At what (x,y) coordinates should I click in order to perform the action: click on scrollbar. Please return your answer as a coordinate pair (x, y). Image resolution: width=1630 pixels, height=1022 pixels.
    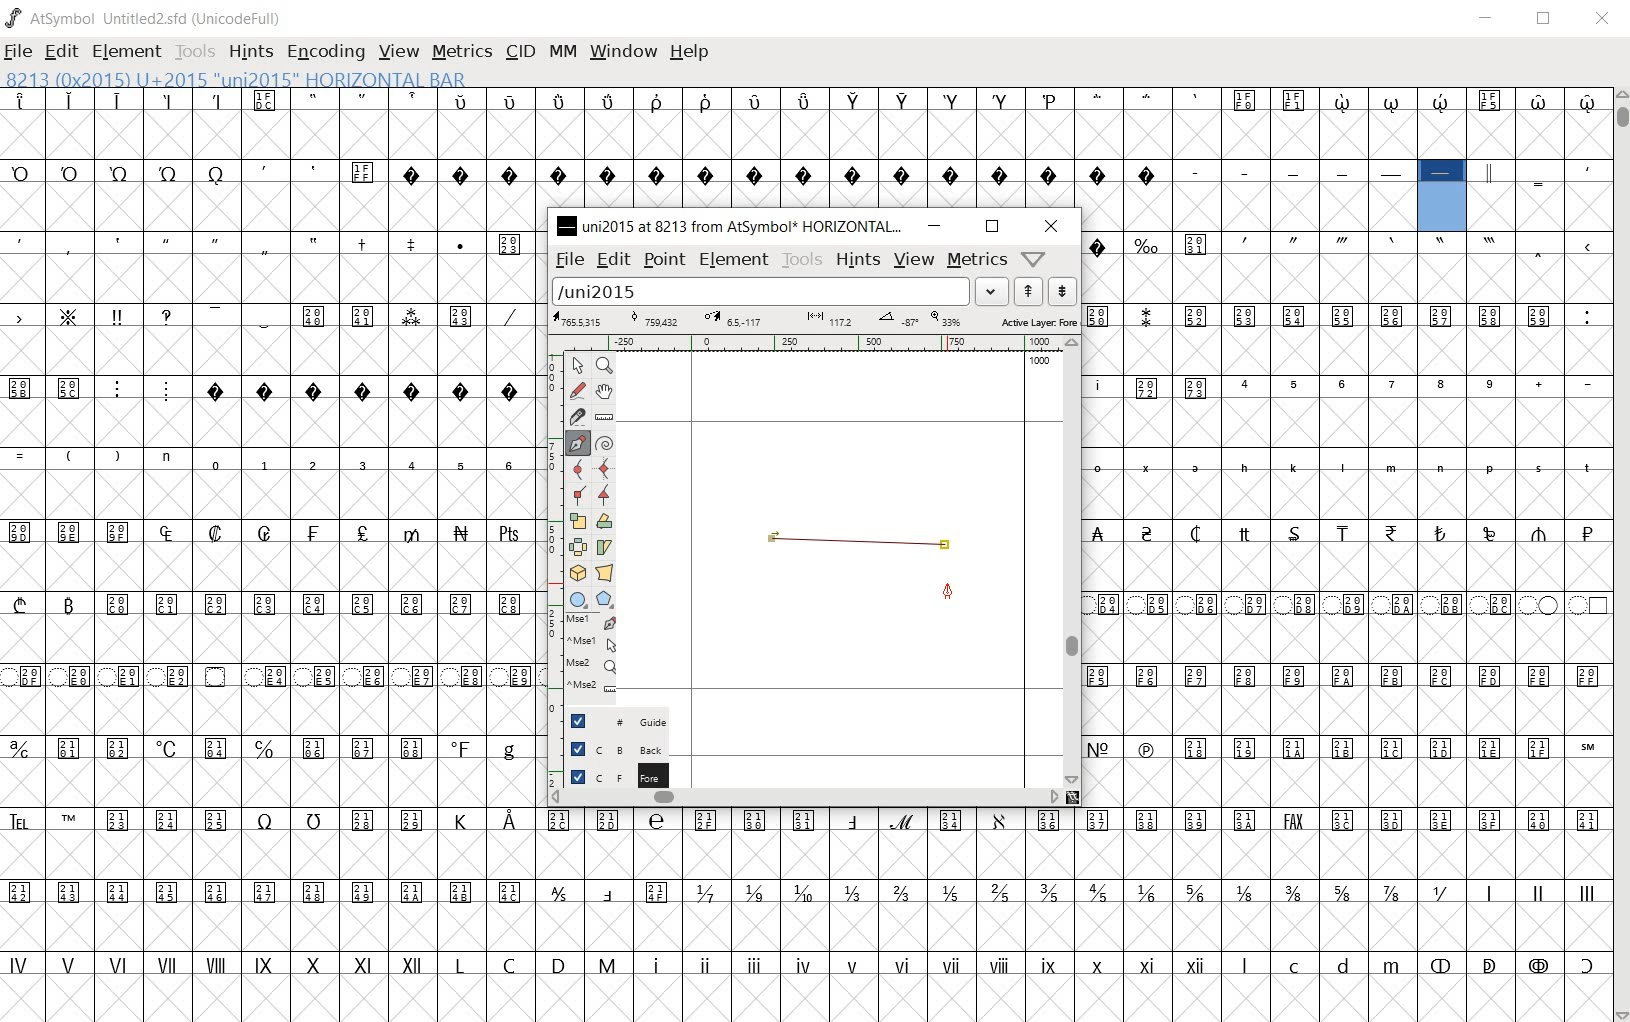
    Looking at the image, I should click on (1076, 563).